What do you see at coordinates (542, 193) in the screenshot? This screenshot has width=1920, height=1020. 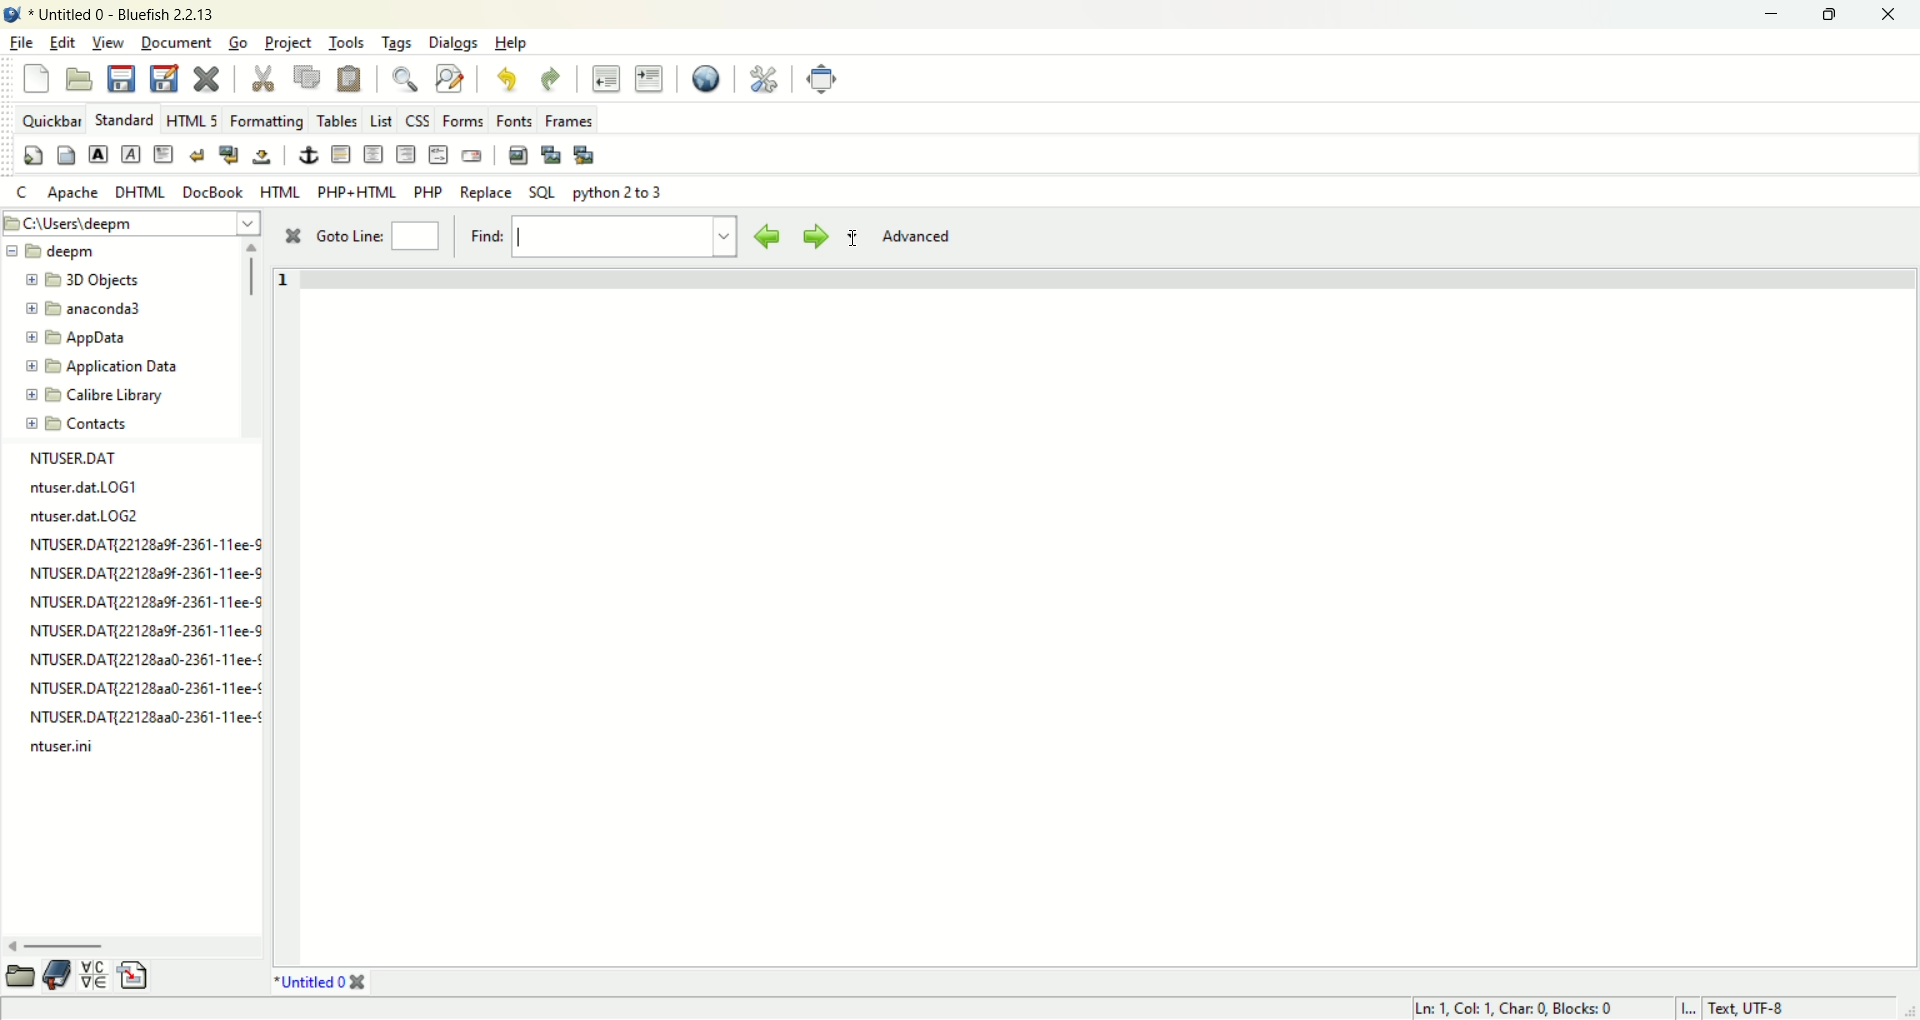 I see `SQL` at bounding box center [542, 193].